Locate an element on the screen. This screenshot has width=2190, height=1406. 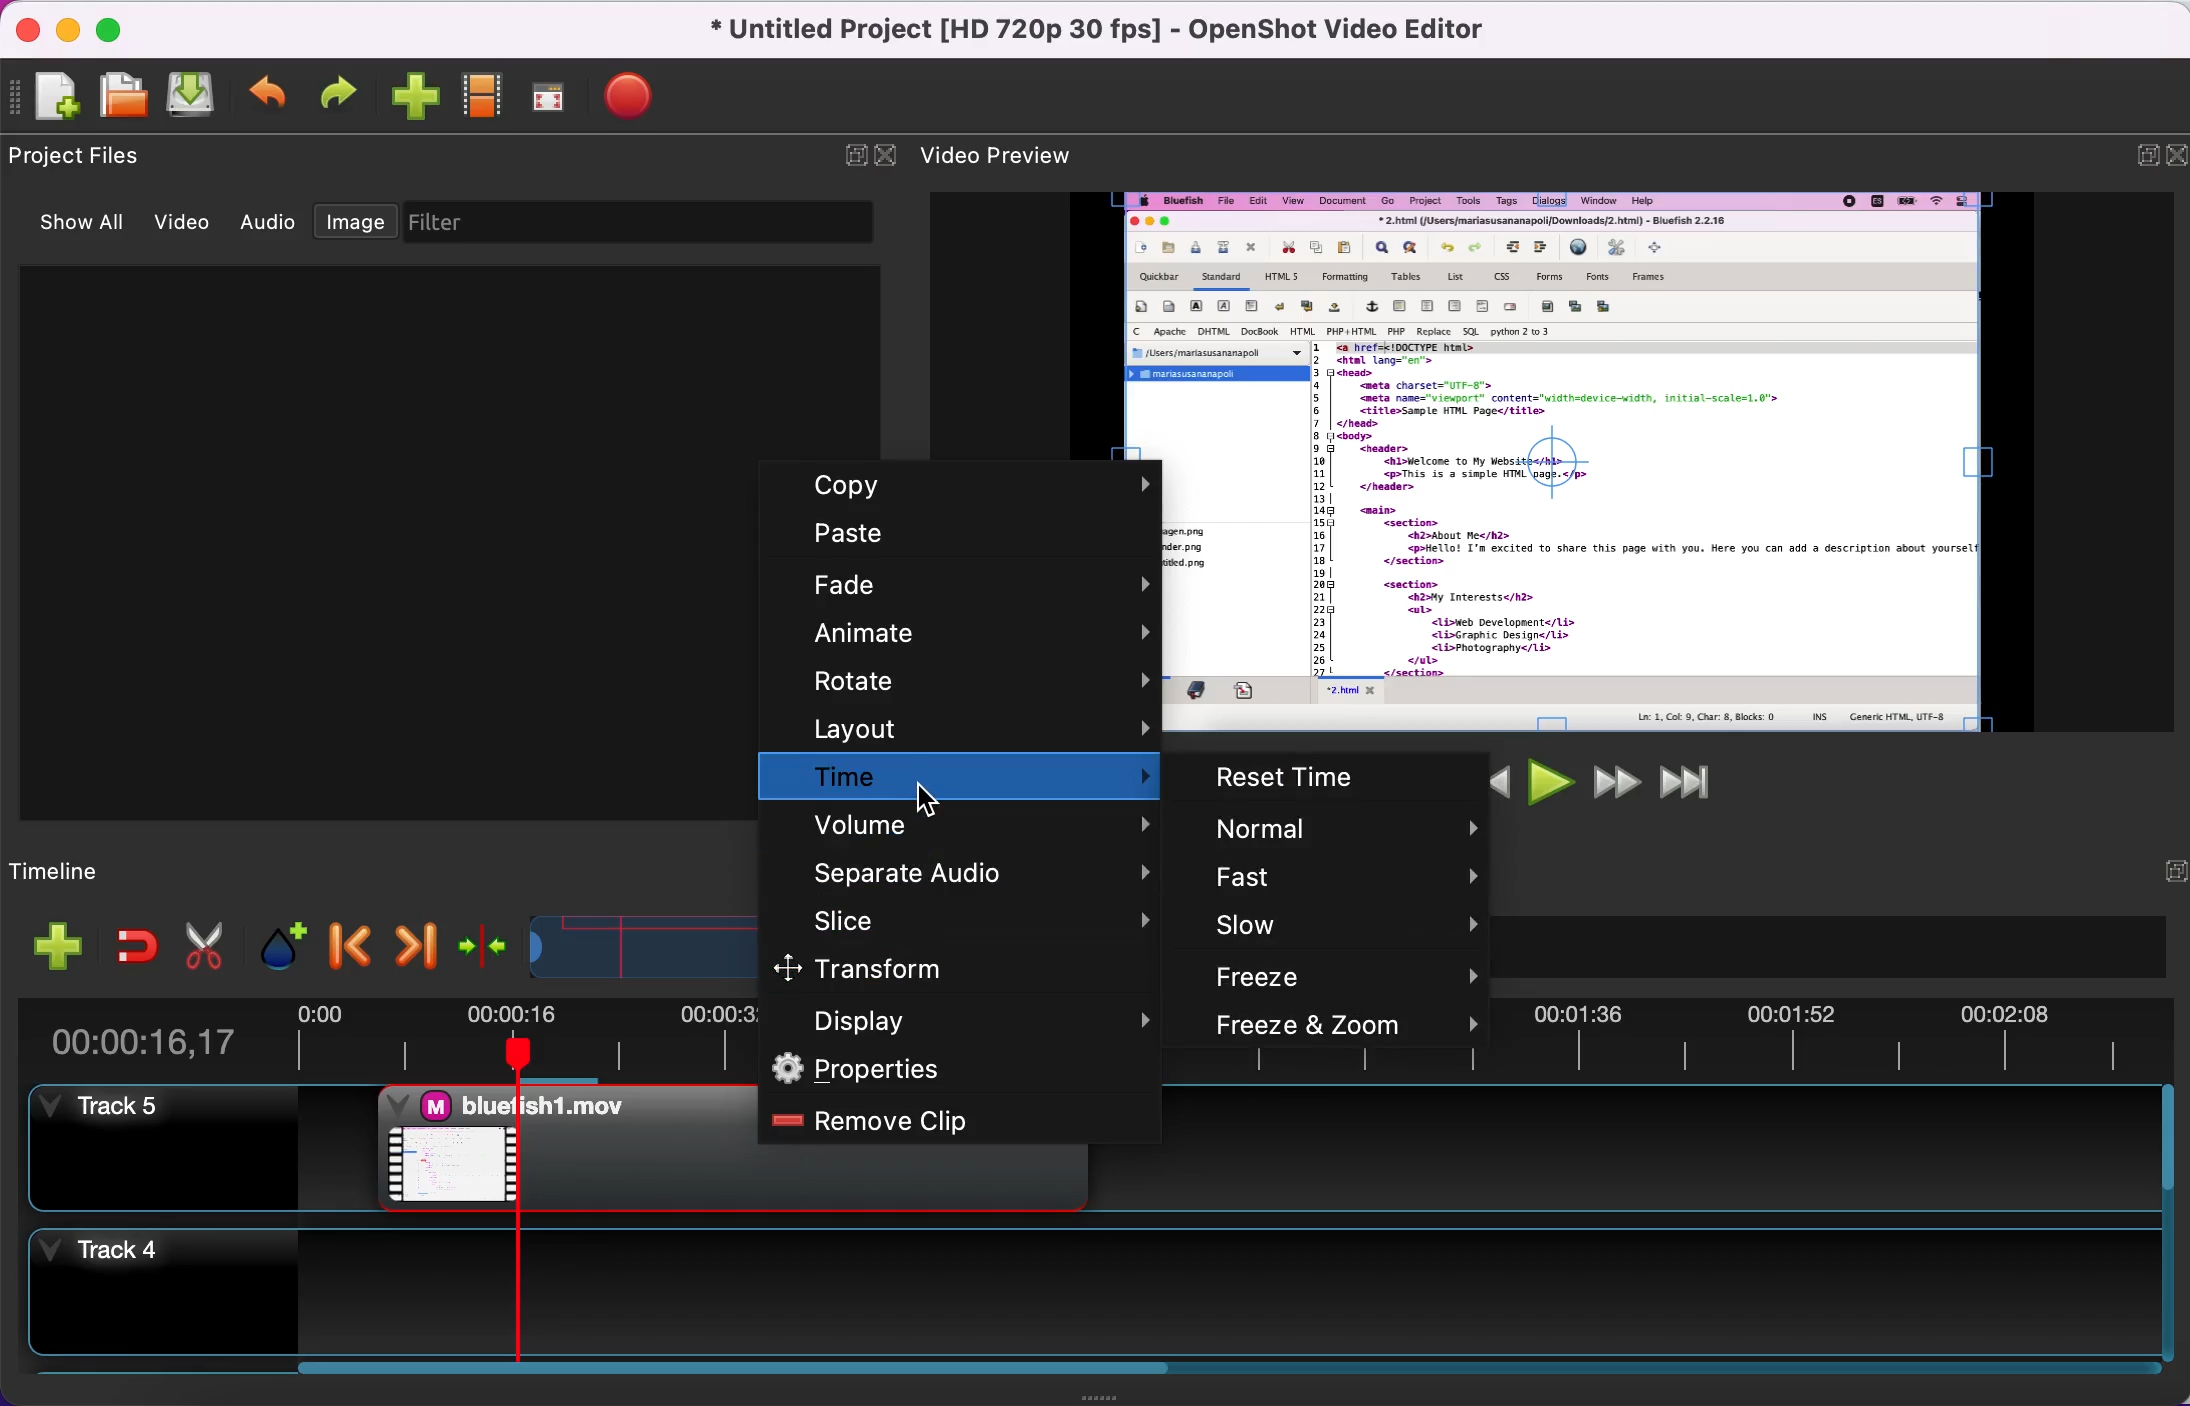
center the timeline is located at coordinates (478, 940).